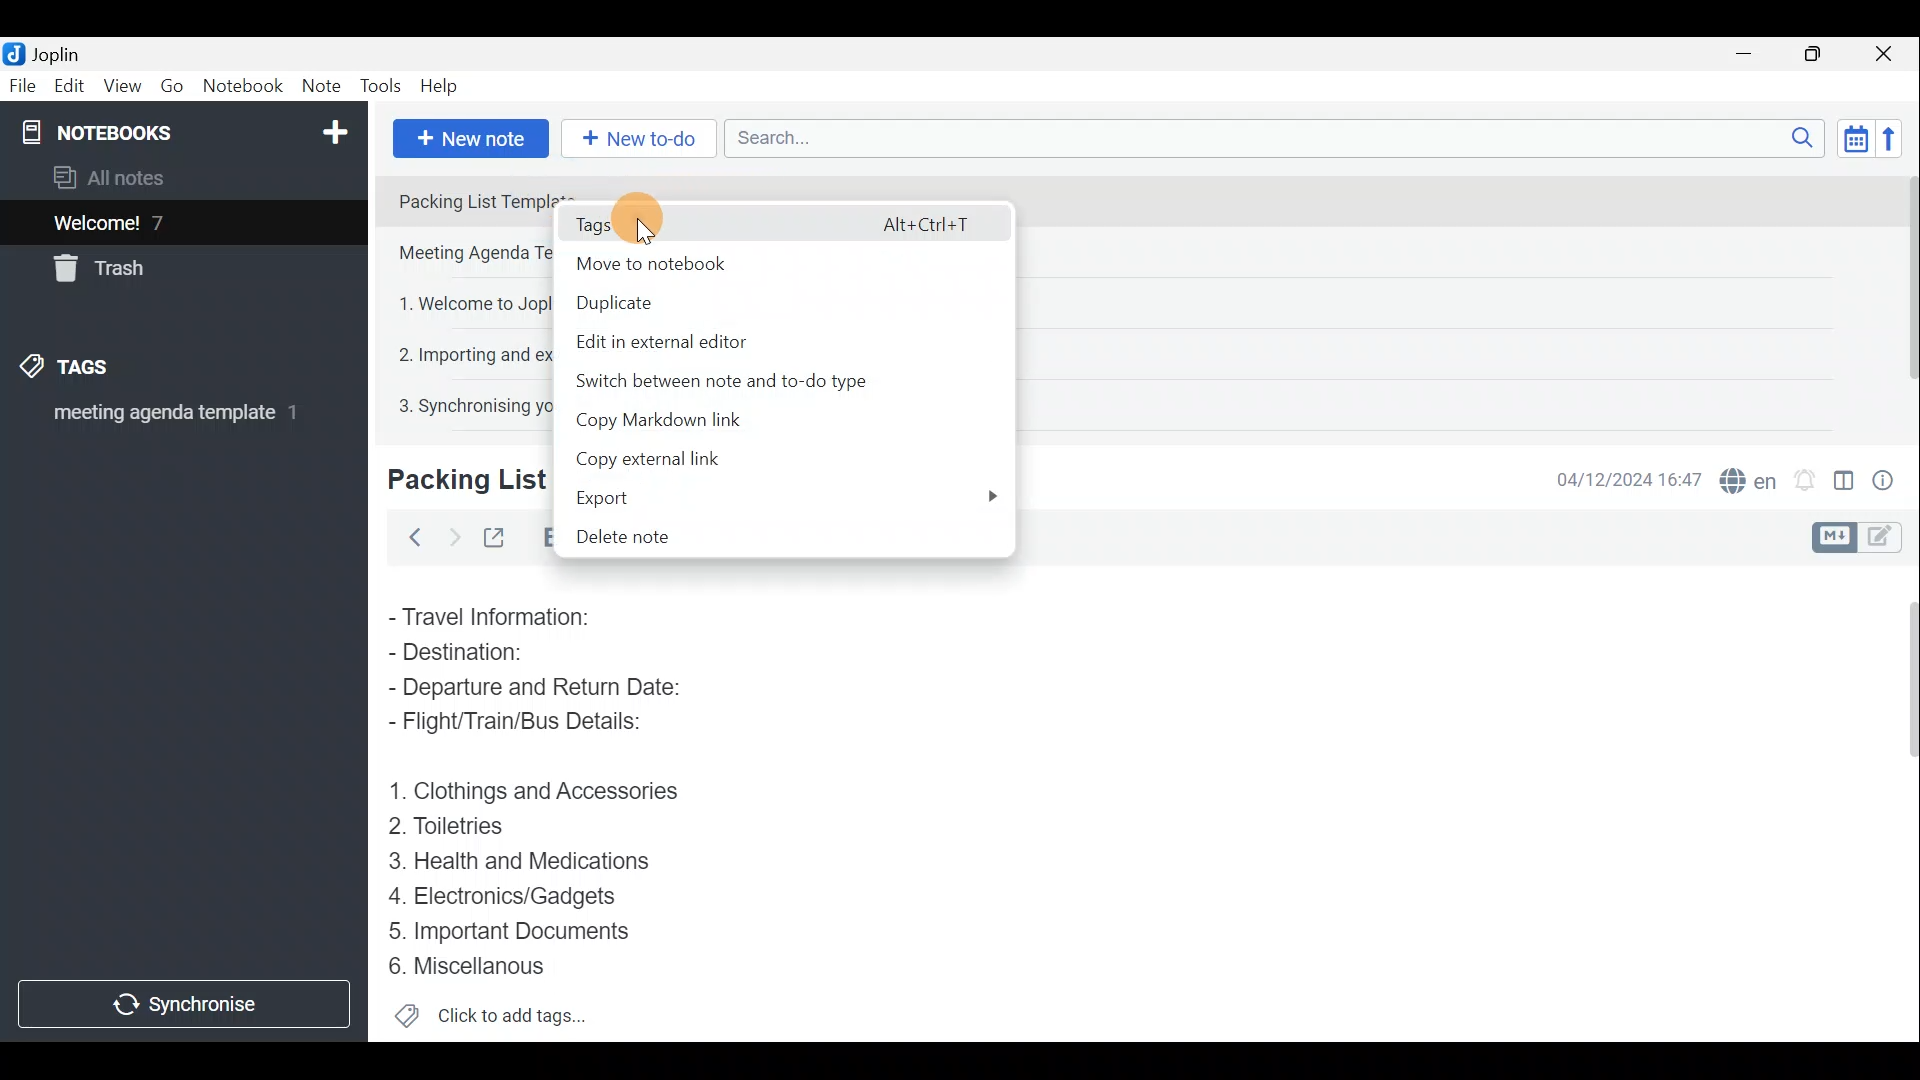 The width and height of the screenshot is (1920, 1080). I want to click on File, so click(20, 84).